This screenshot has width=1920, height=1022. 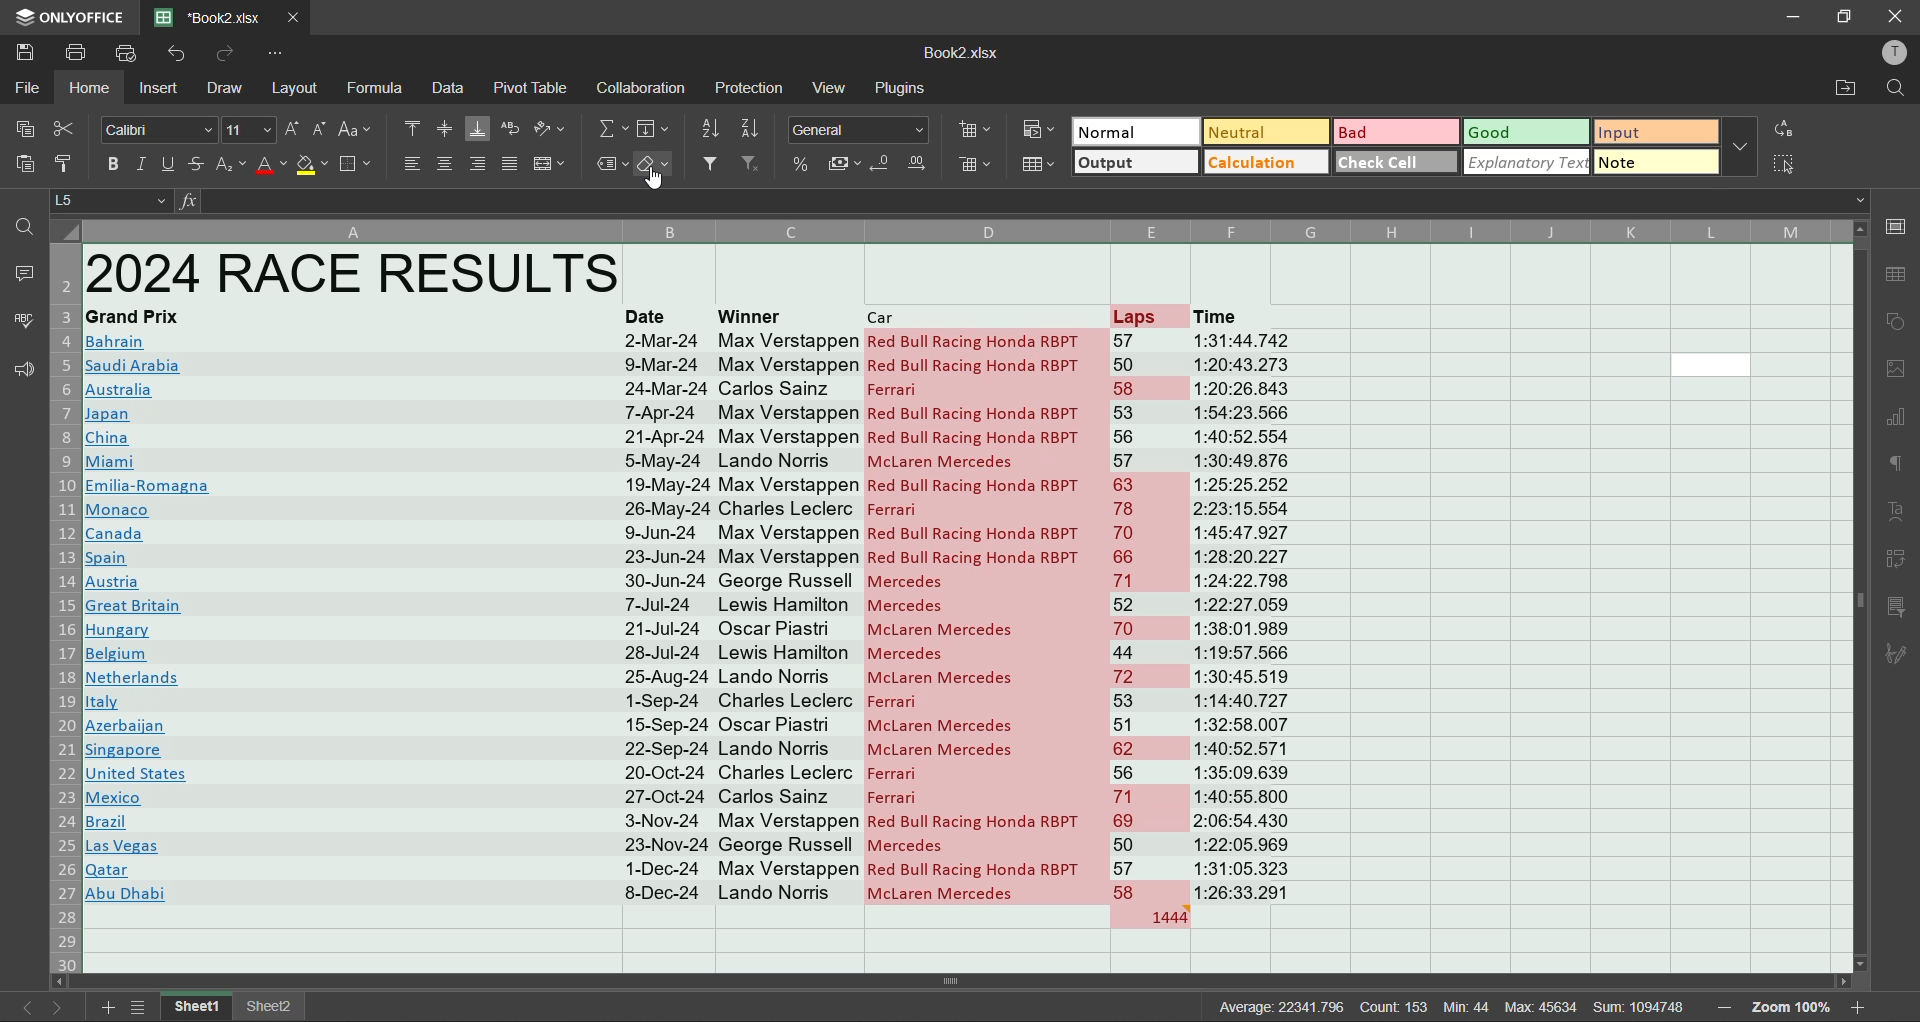 I want to click on decrease decimal, so click(x=880, y=165).